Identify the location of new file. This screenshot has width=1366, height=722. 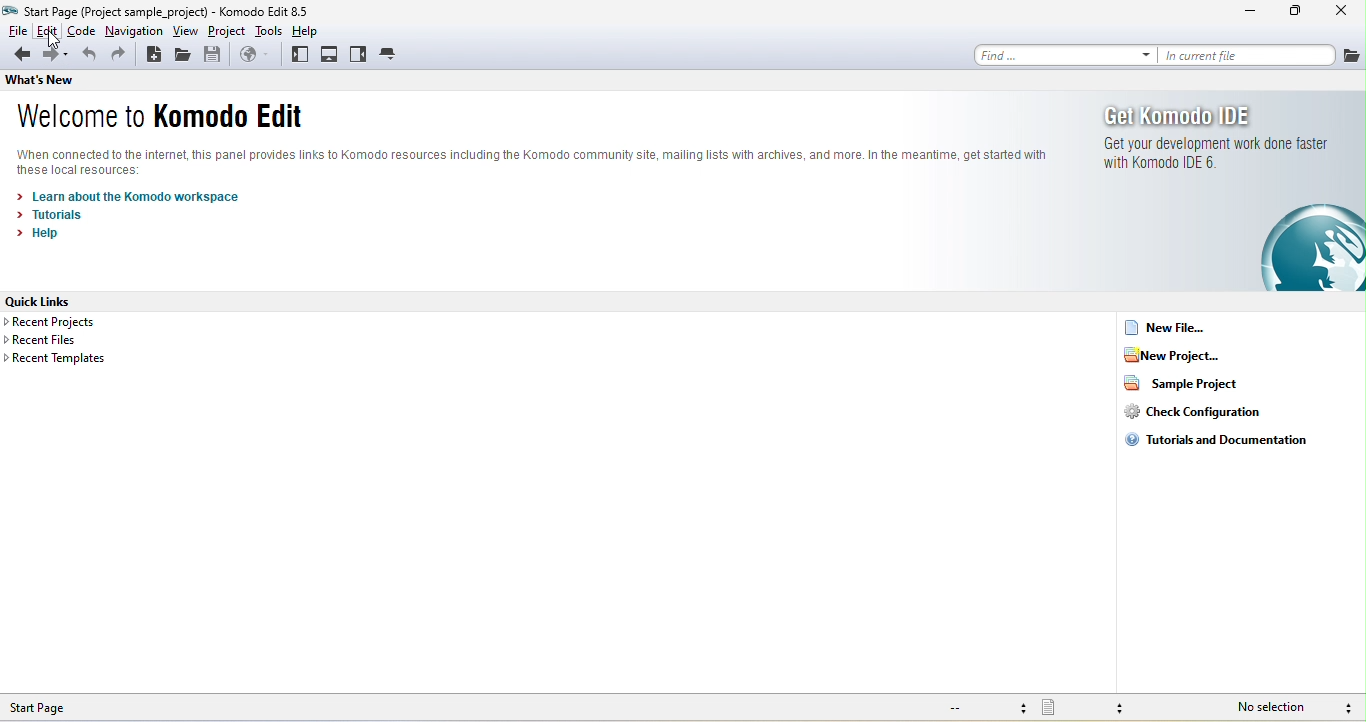
(1178, 326).